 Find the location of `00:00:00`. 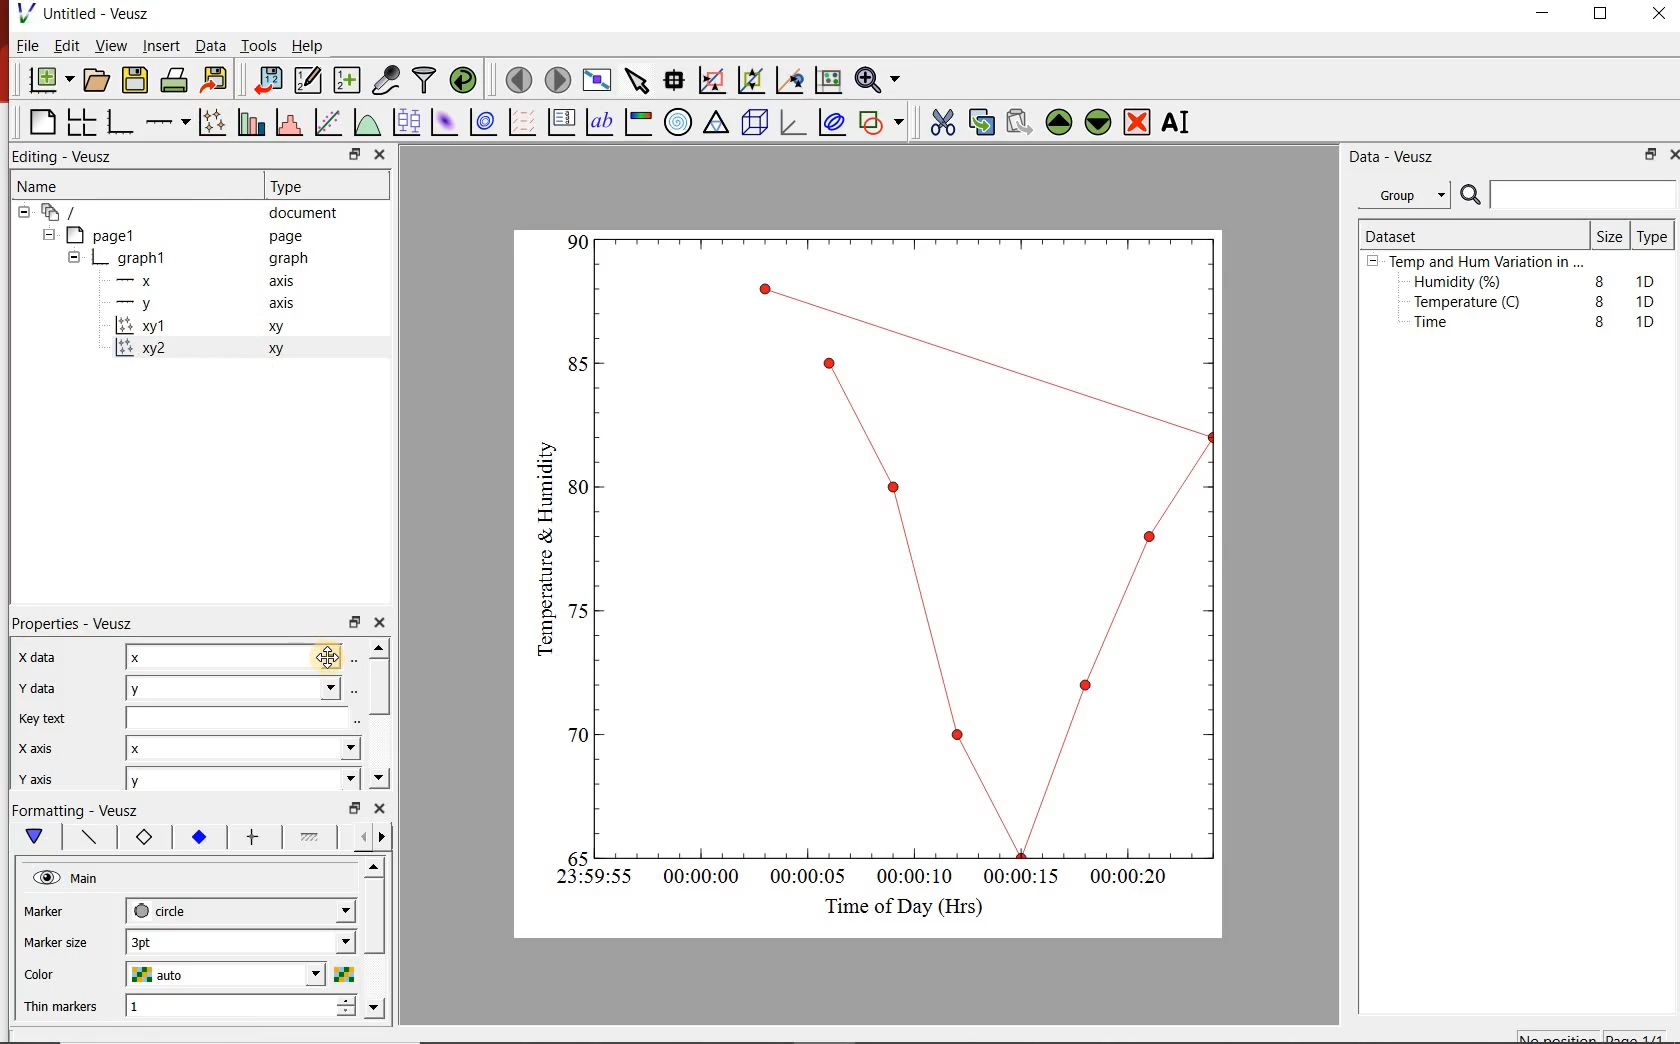

00:00:00 is located at coordinates (698, 879).